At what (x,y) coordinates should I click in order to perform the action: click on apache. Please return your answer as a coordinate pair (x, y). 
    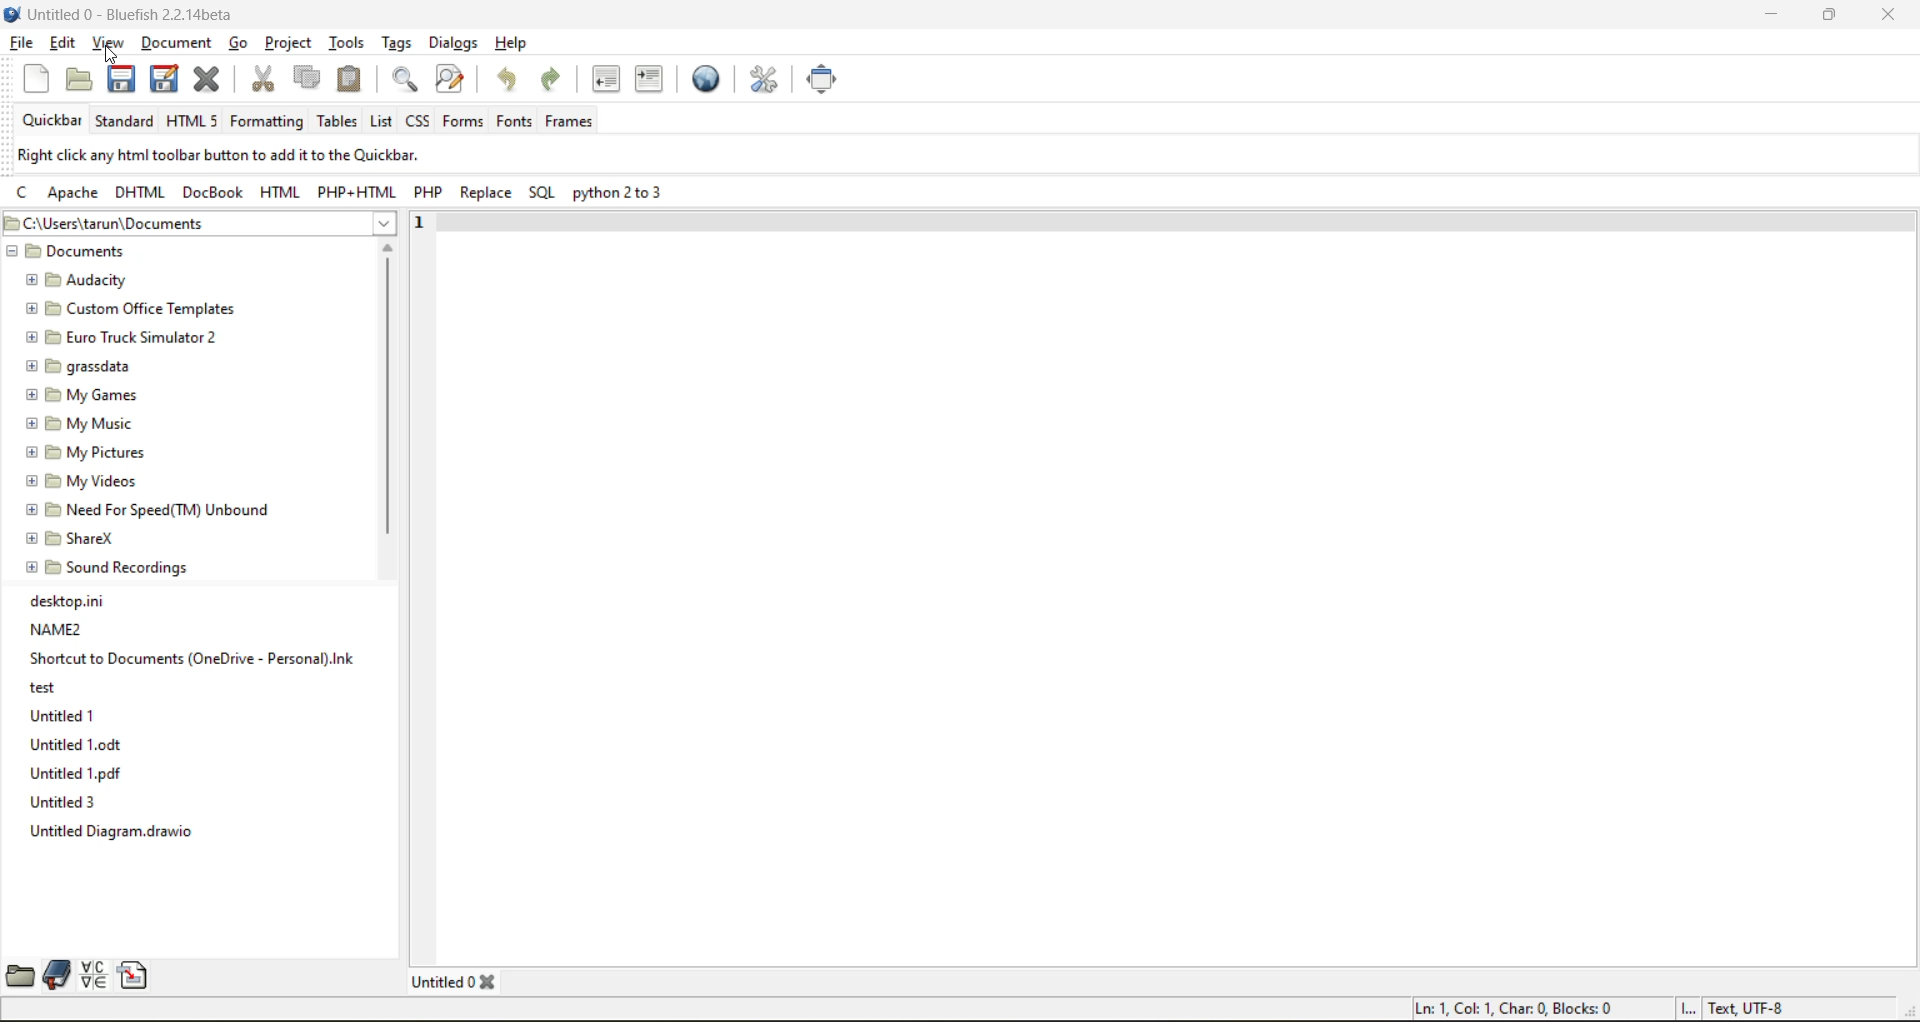
    Looking at the image, I should click on (75, 196).